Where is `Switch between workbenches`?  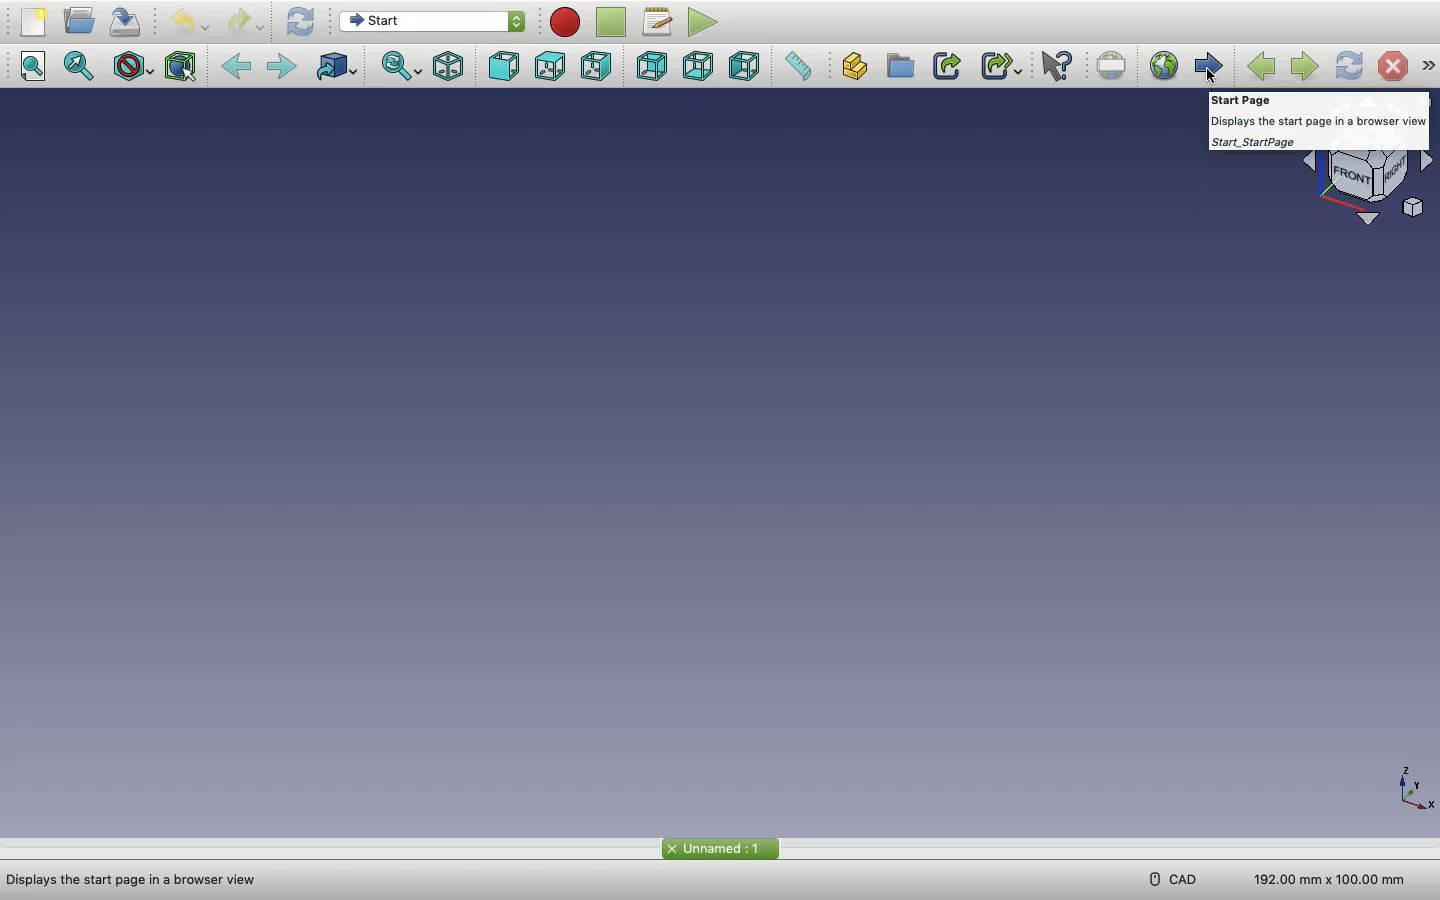
Switch between workbenches is located at coordinates (436, 23).